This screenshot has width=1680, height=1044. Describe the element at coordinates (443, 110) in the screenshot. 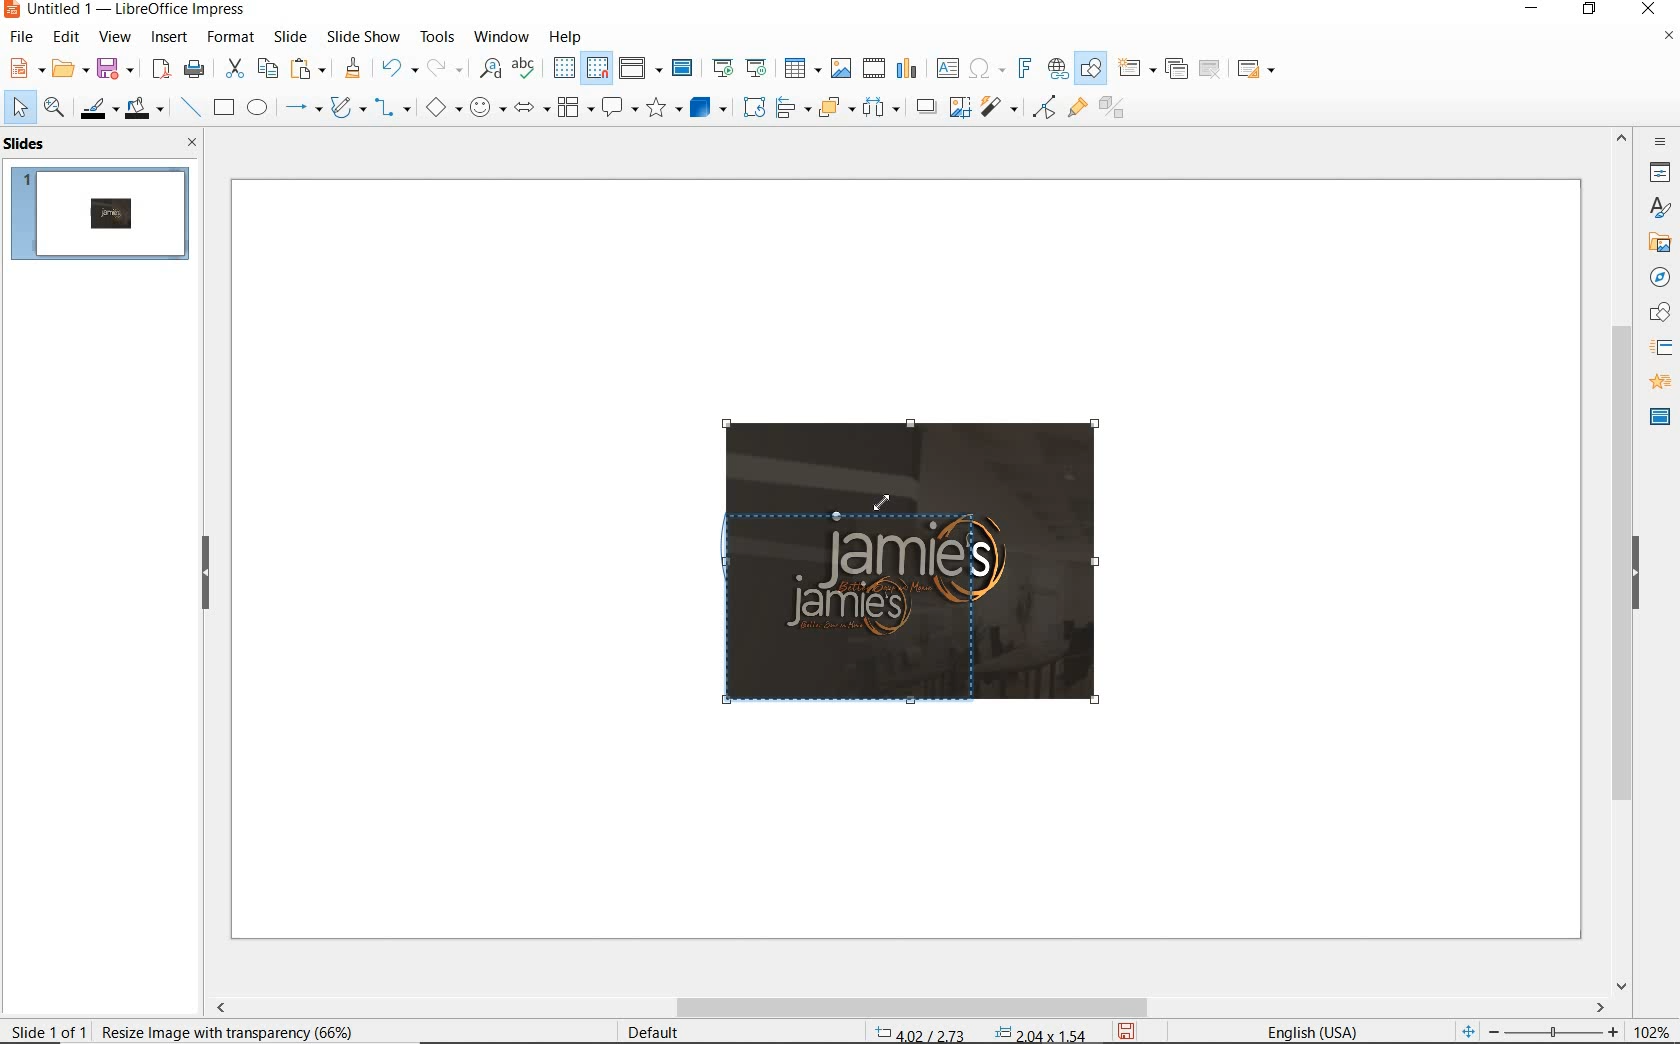

I see `basic shapes` at that location.